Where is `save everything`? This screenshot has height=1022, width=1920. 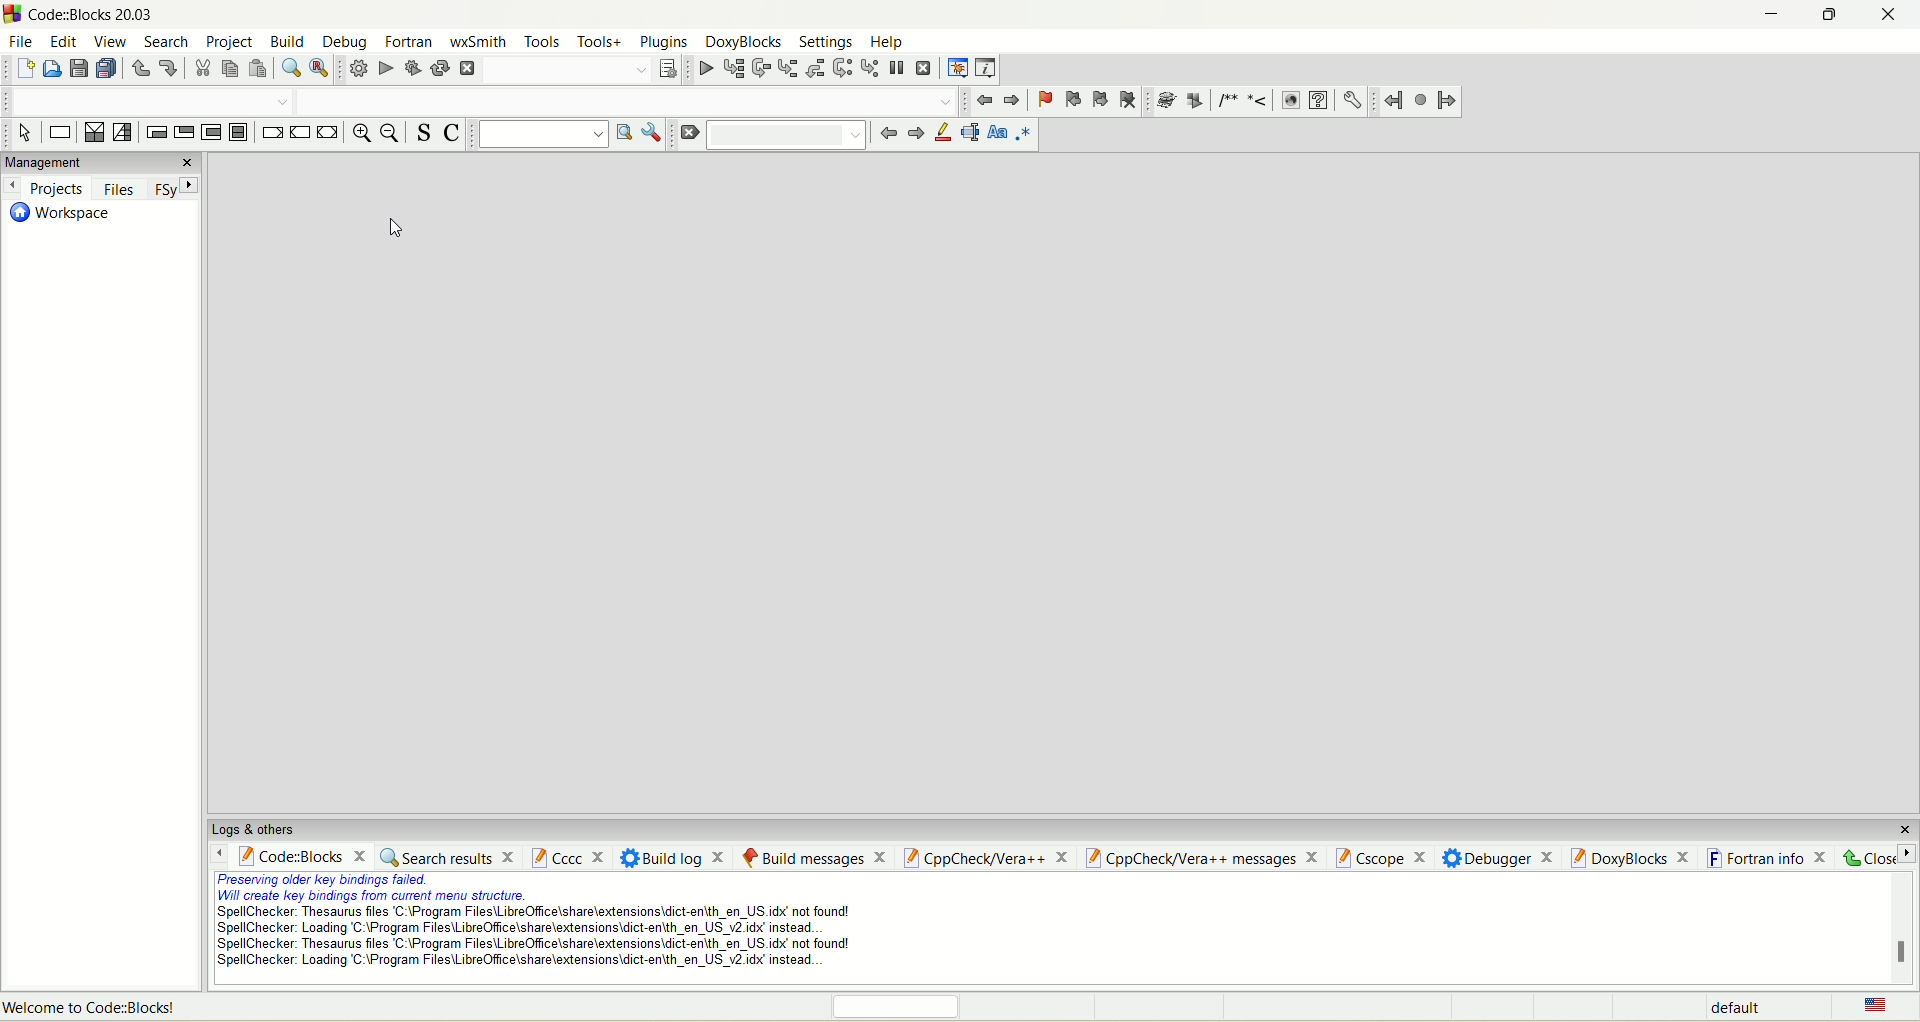 save everything is located at coordinates (108, 70).